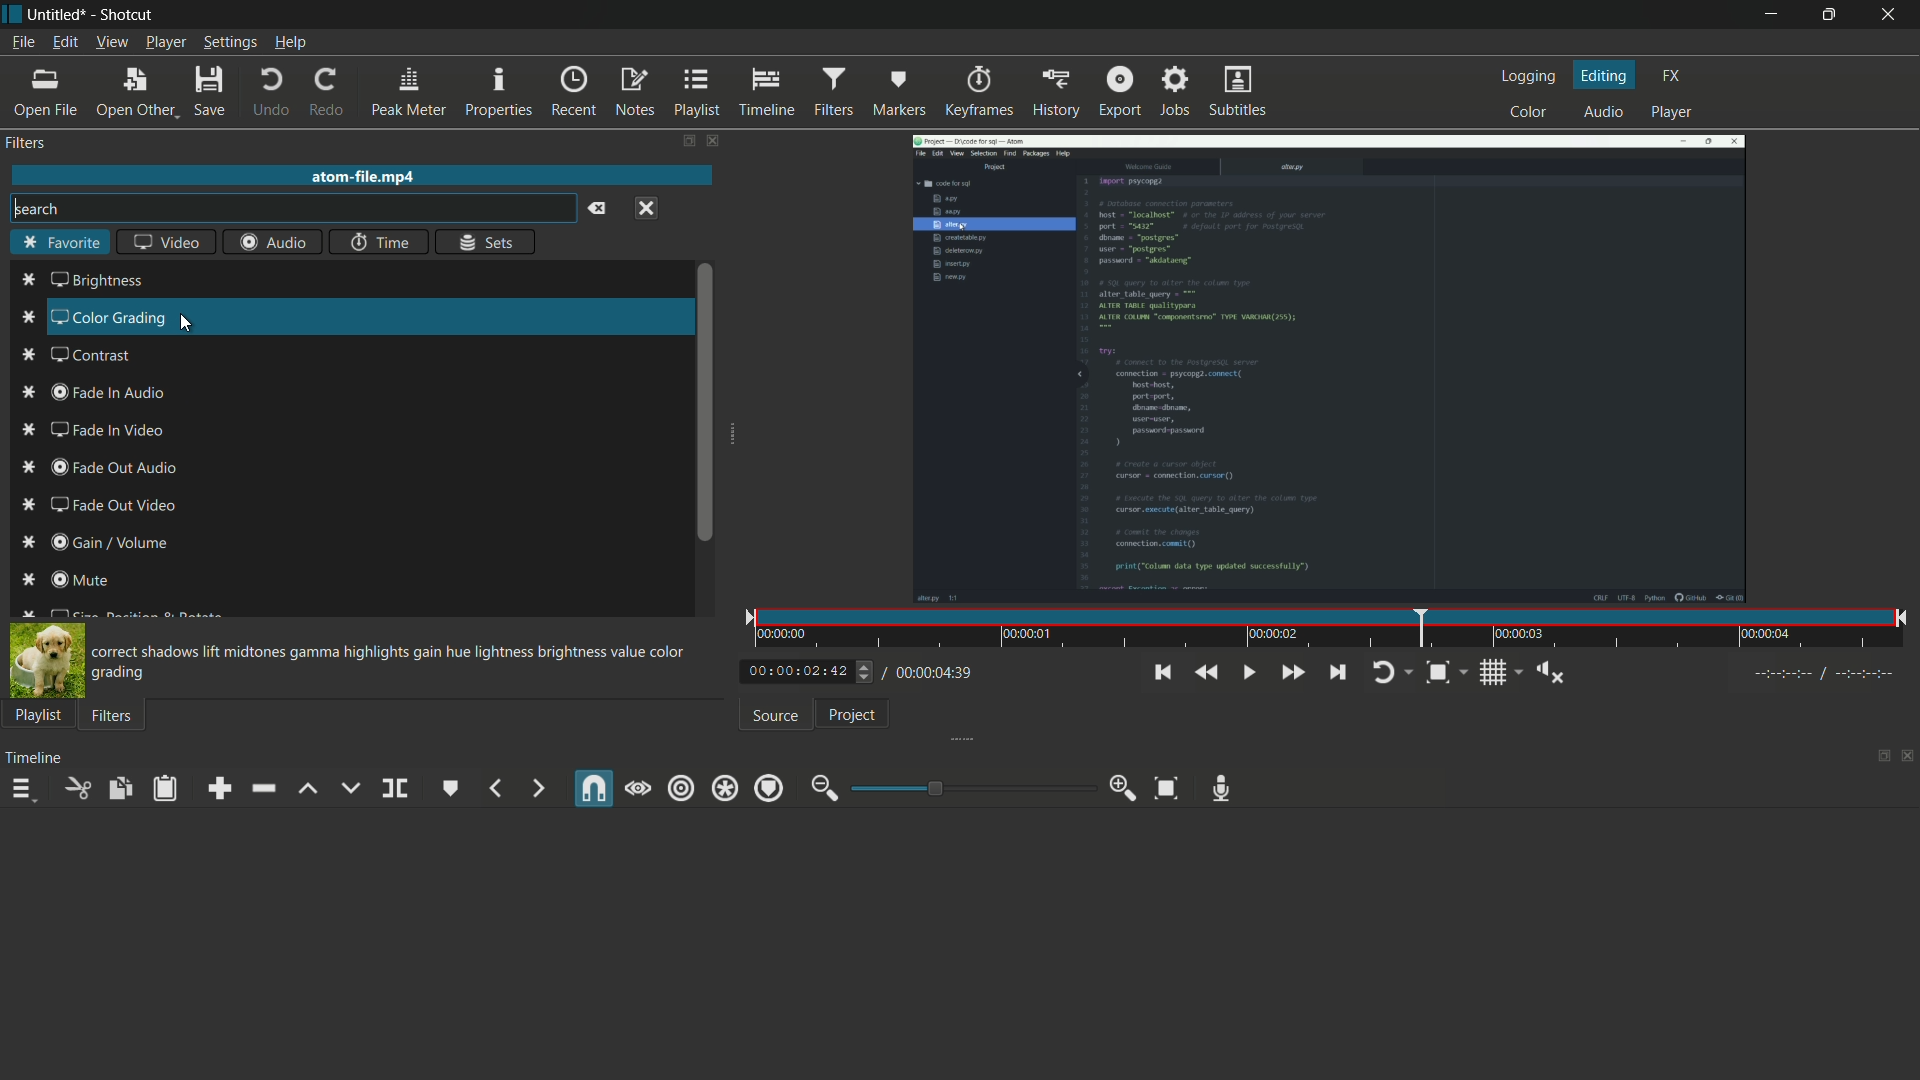 The height and width of the screenshot is (1080, 1920). I want to click on help menu, so click(291, 43).